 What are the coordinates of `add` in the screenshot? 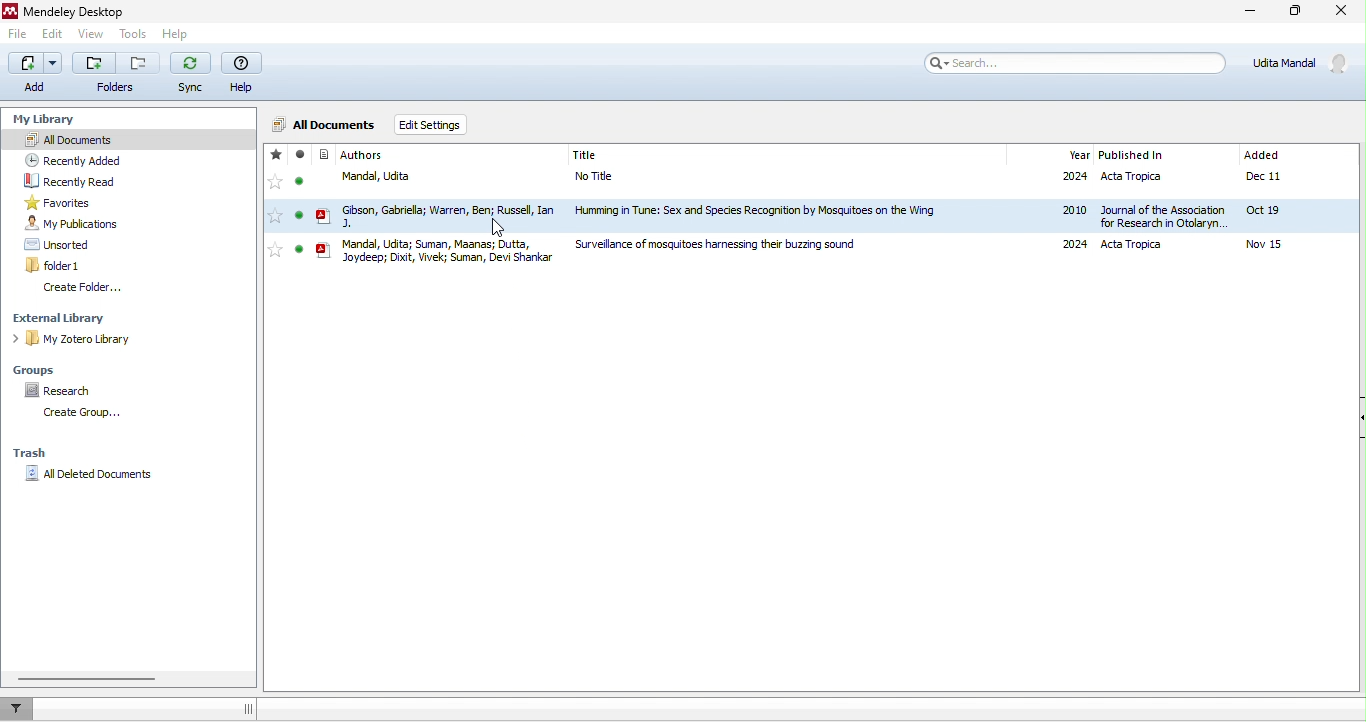 It's located at (34, 63).